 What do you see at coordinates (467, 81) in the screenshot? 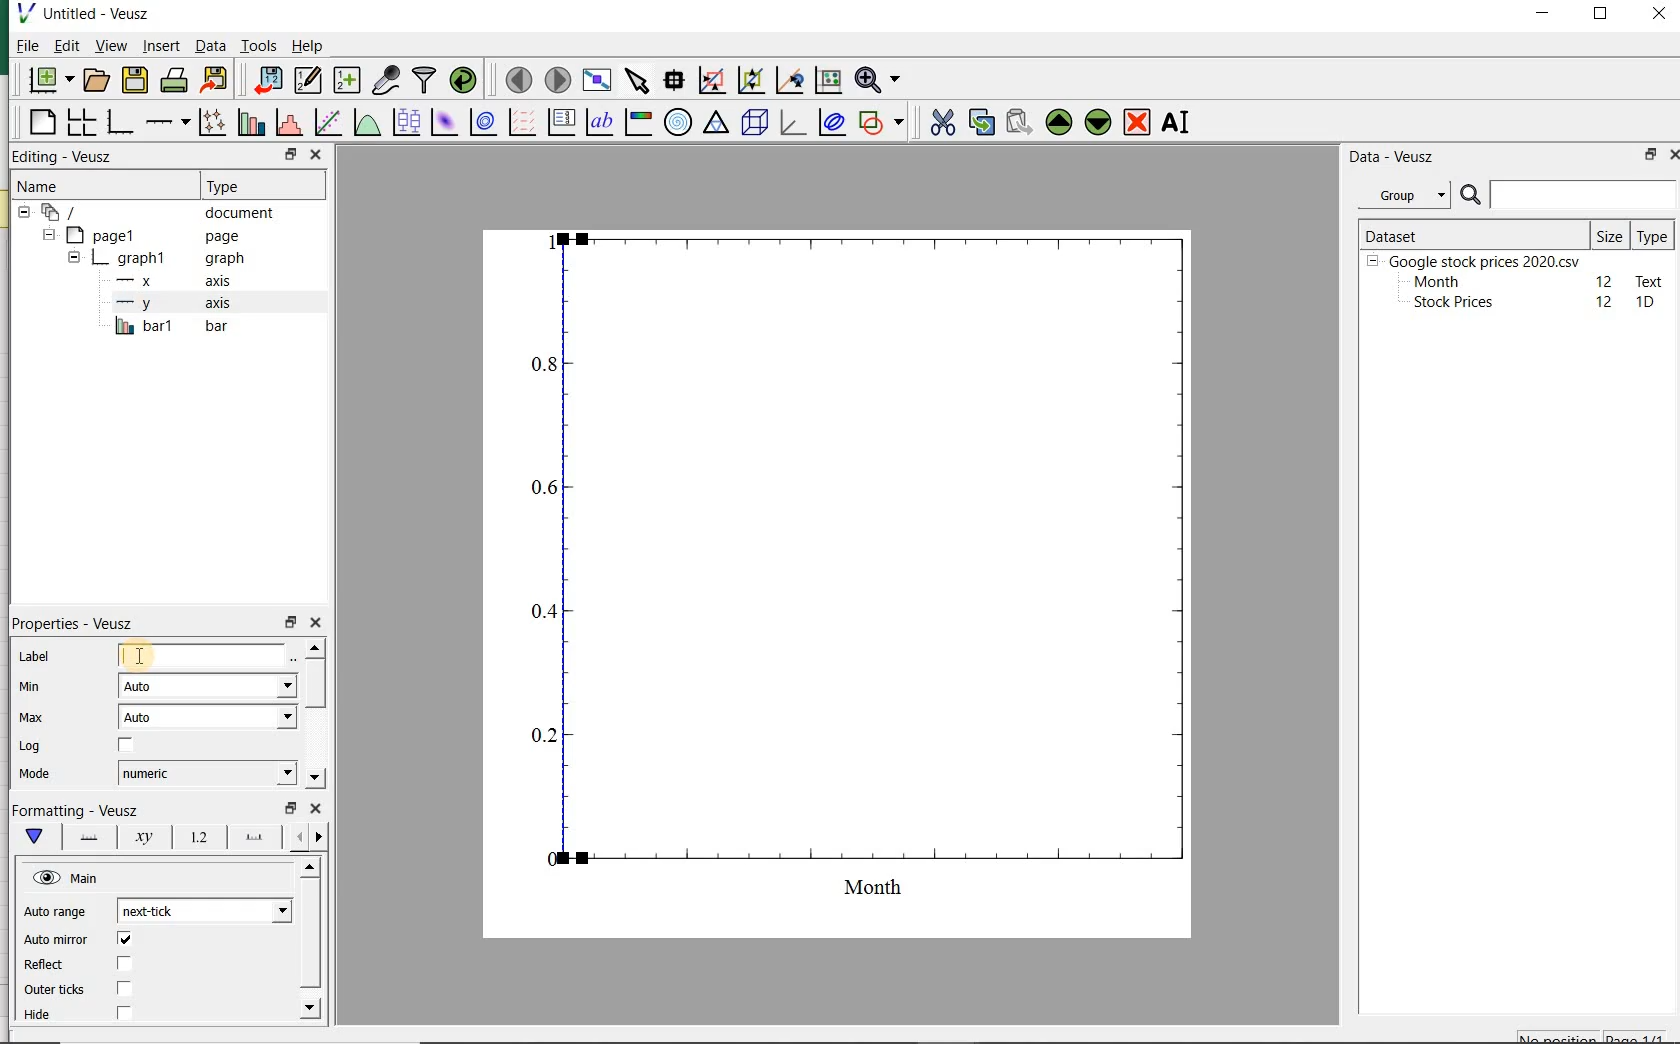
I see `reload linked datasets` at bounding box center [467, 81].